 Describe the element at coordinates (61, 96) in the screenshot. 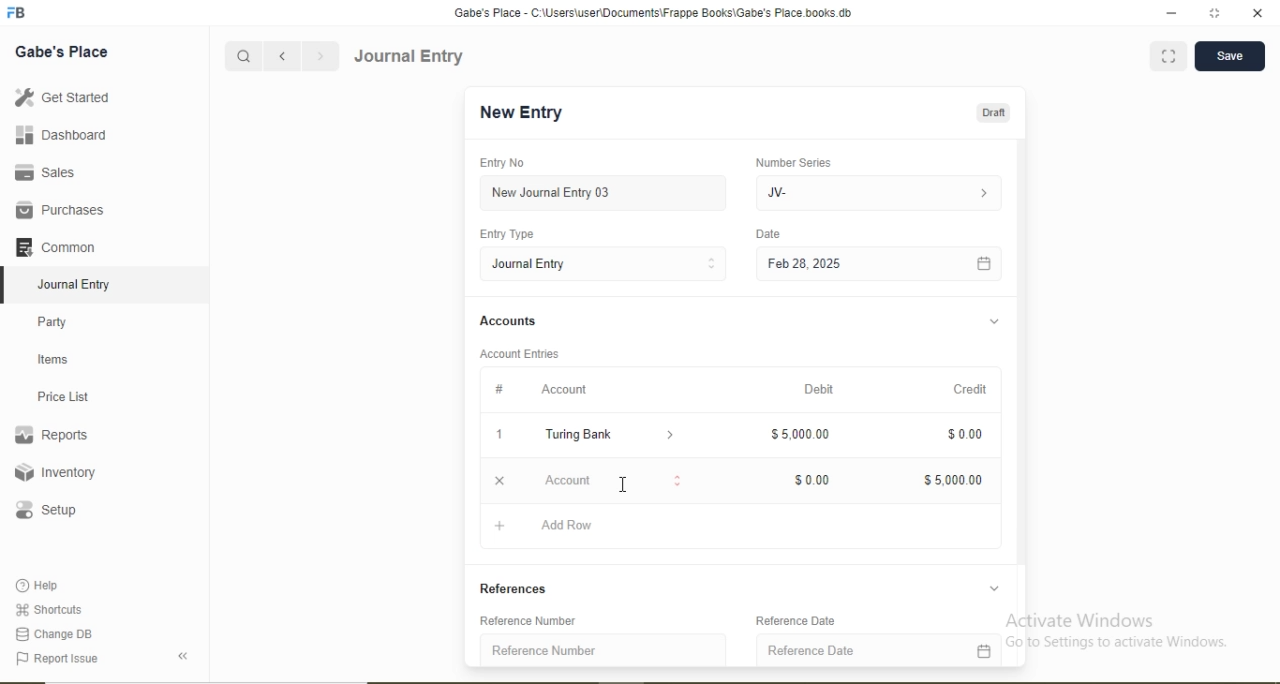

I see `Get Started` at that location.